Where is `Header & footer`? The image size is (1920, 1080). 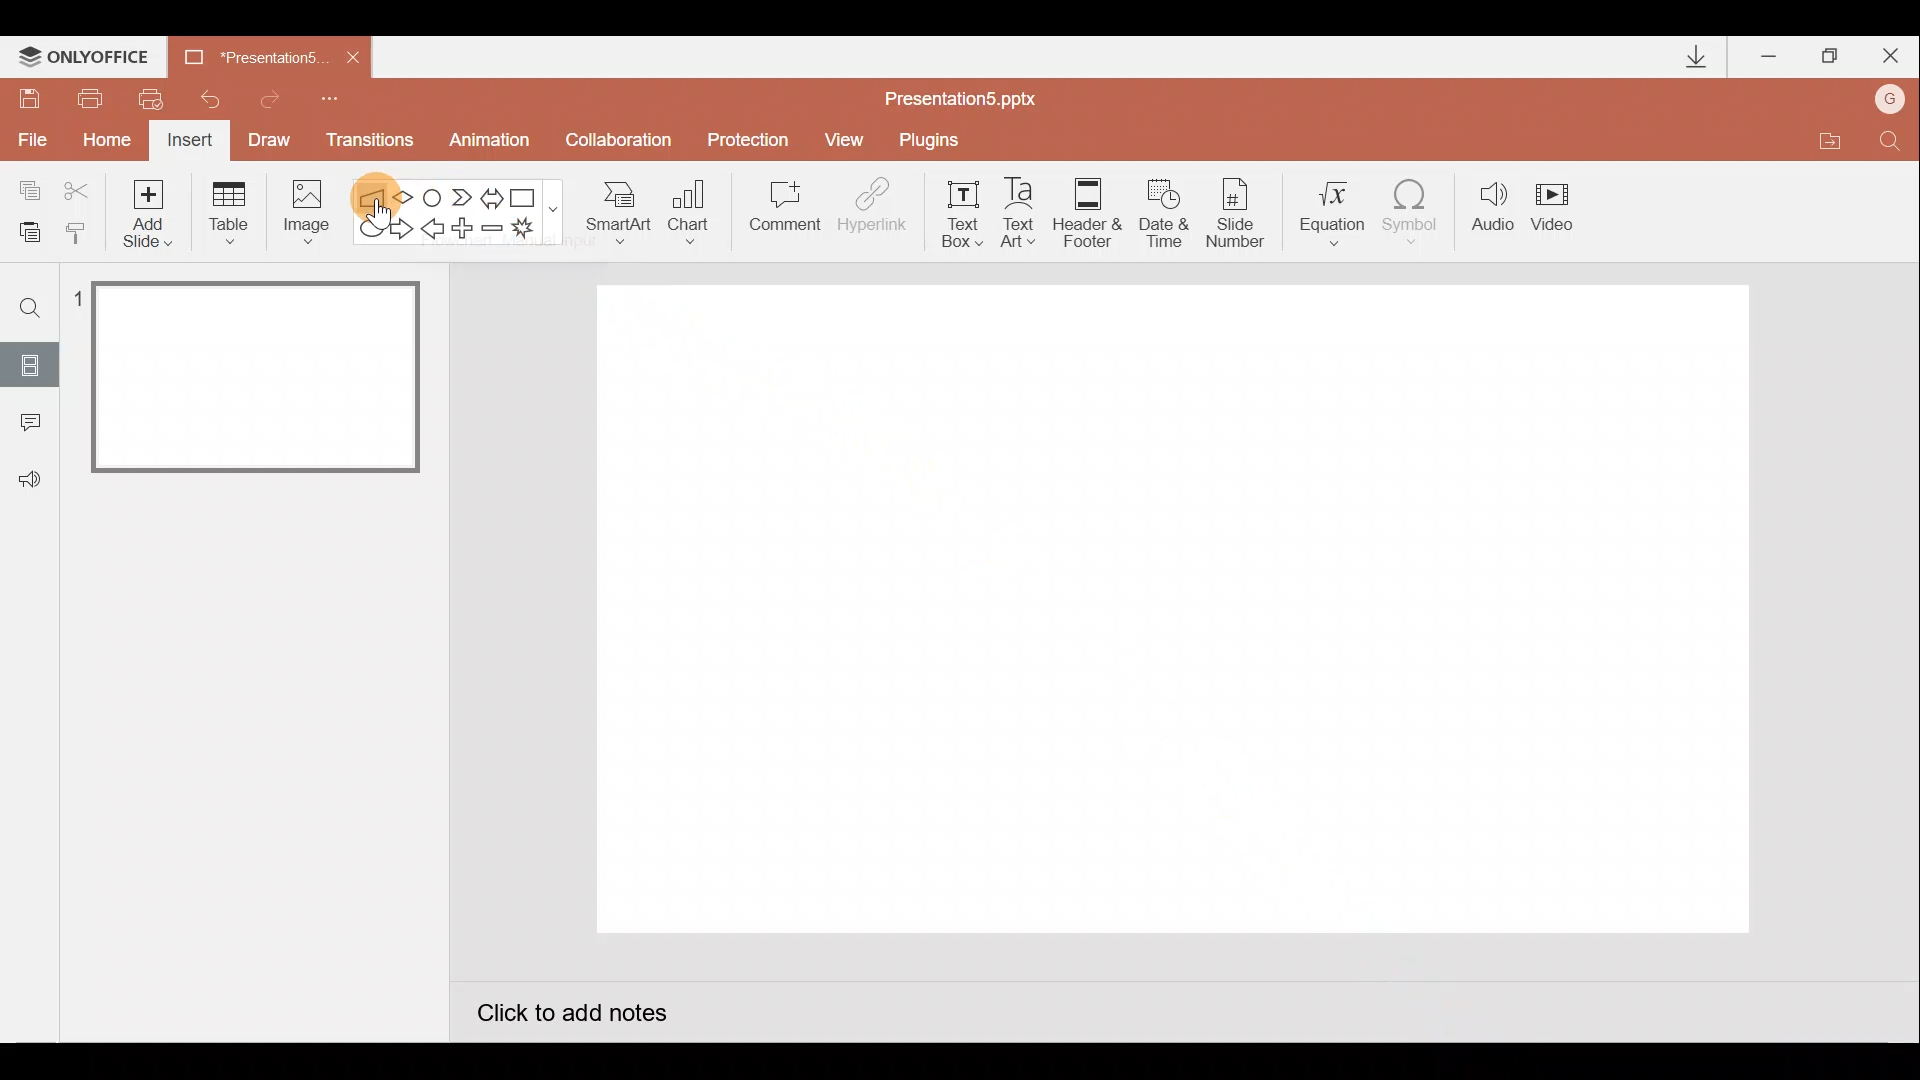
Header & footer is located at coordinates (1086, 211).